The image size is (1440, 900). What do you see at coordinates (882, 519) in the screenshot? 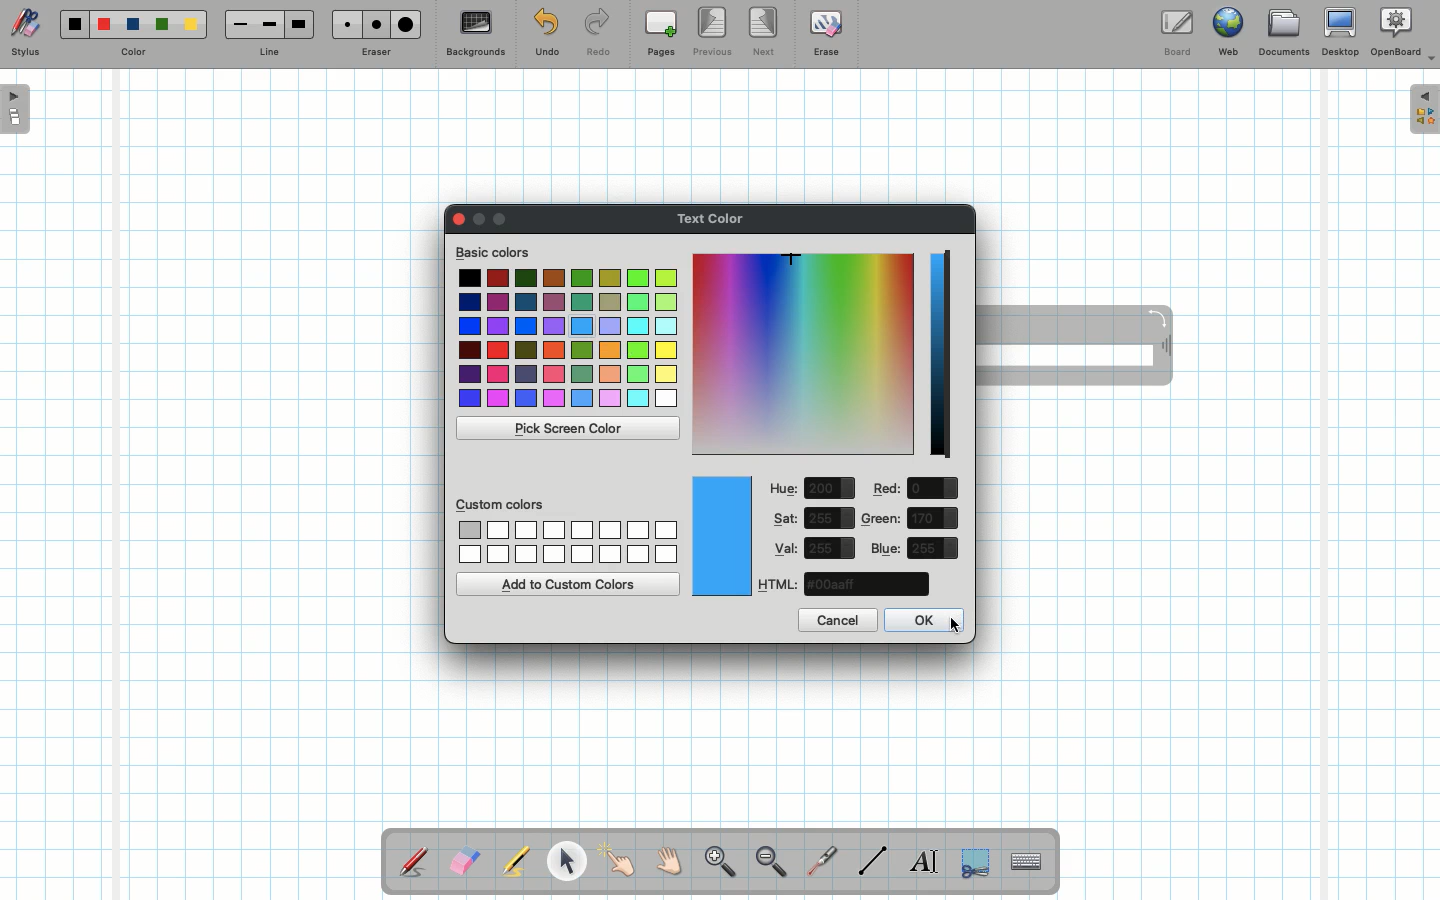
I see `Green` at bounding box center [882, 519].